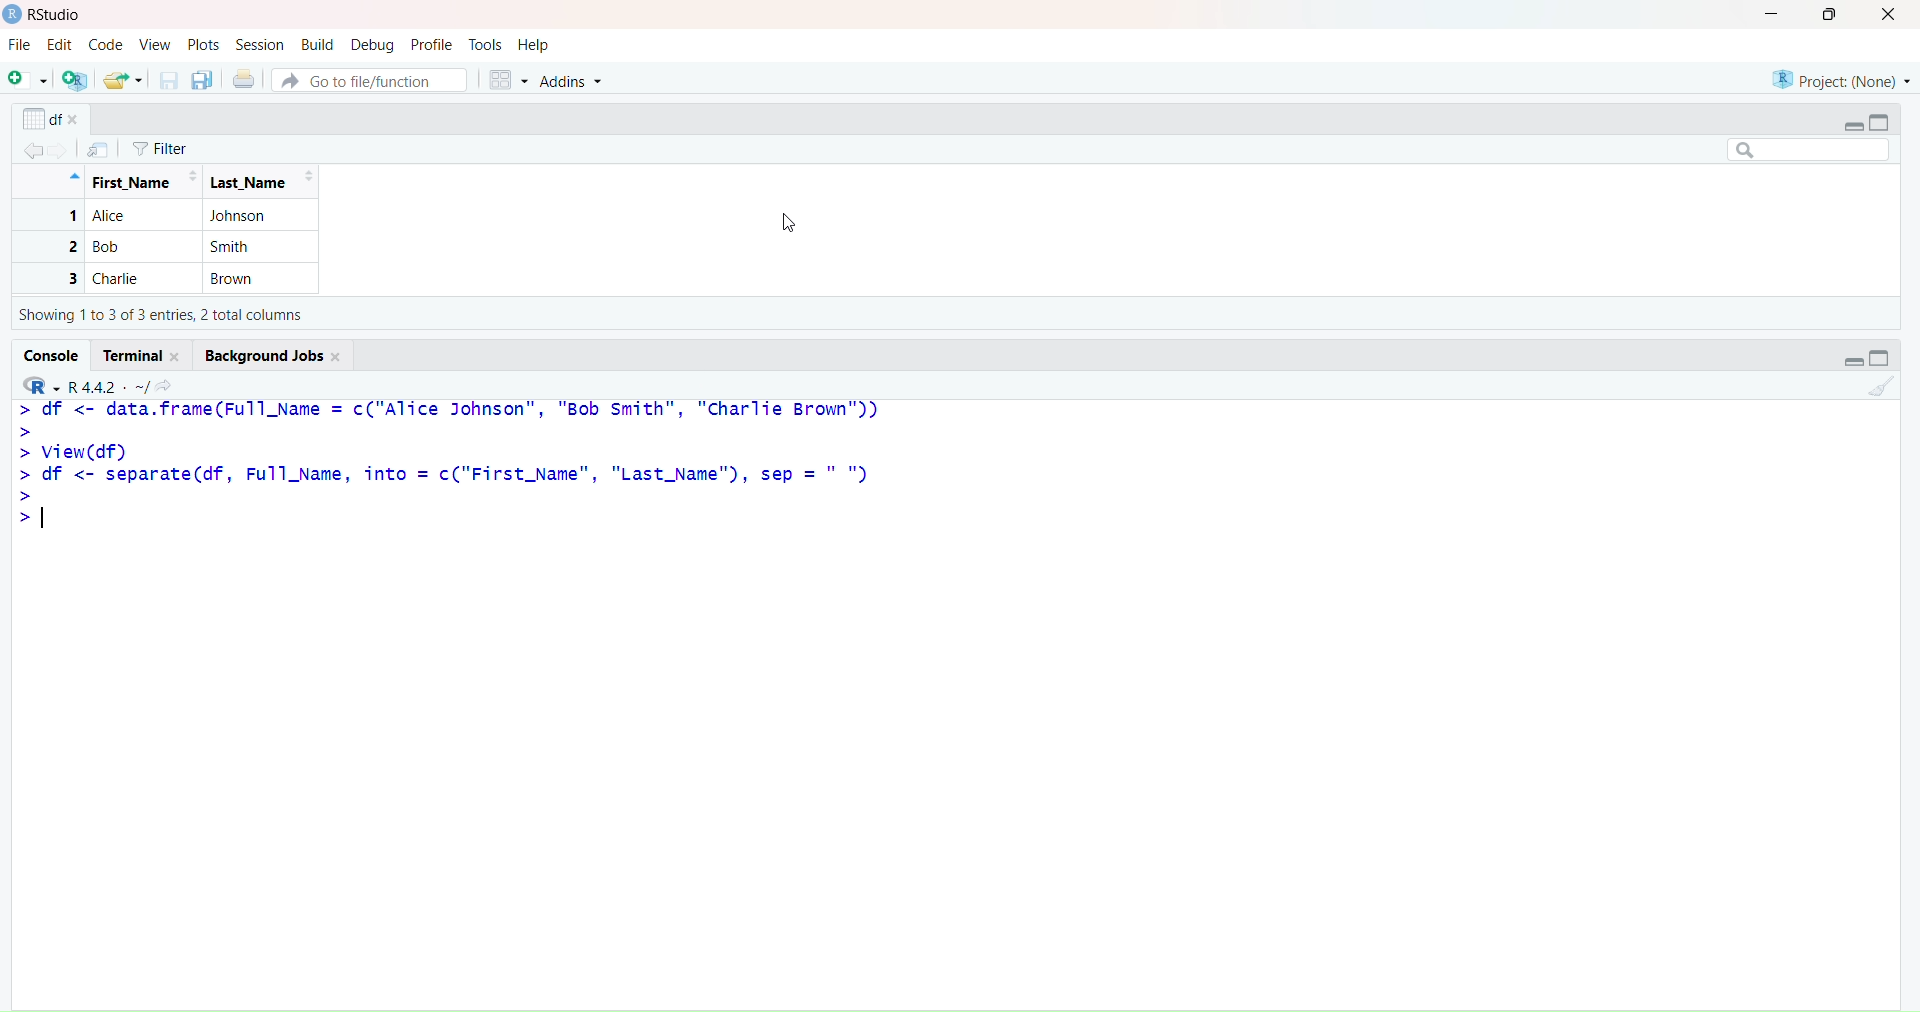 The height and width of the screenshot is (1012, 1920). I want to click on Clear console (Ctrl + L), so click(1881, 388).